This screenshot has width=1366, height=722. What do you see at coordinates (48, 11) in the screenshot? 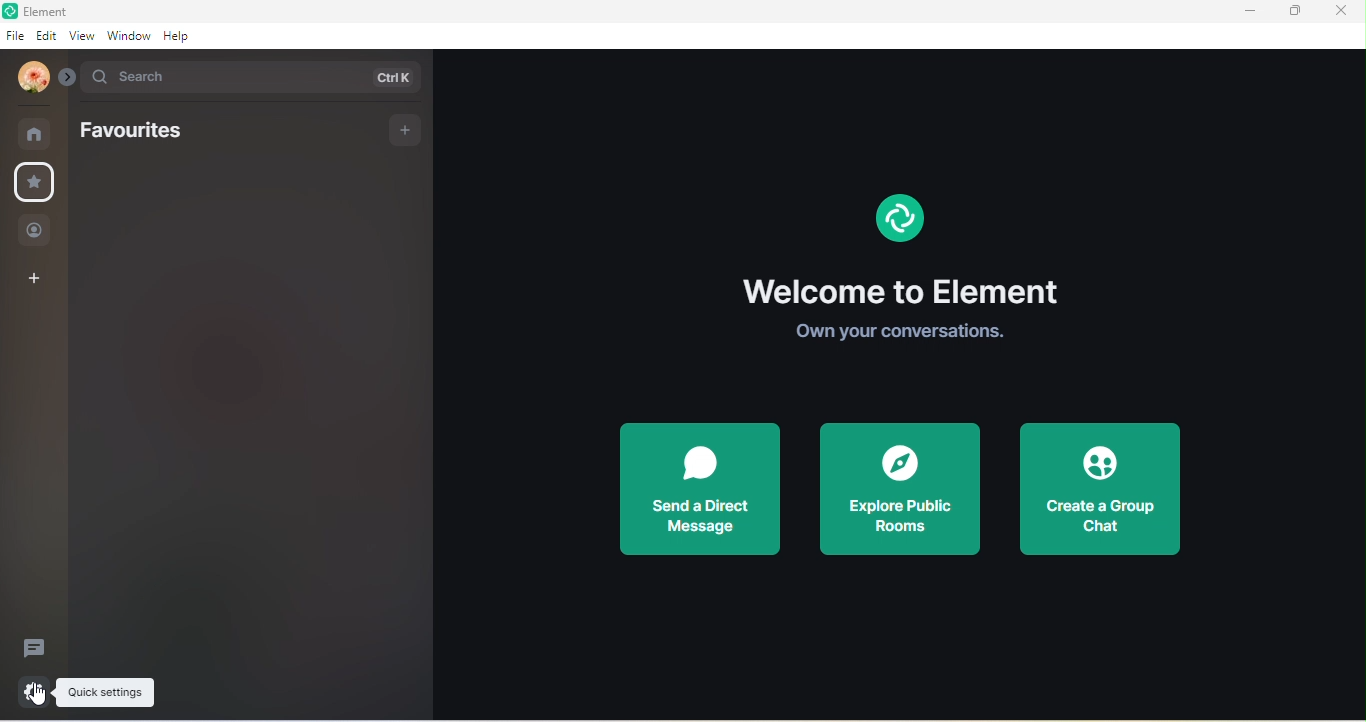
I see `title` at bounding box center [48, 11].